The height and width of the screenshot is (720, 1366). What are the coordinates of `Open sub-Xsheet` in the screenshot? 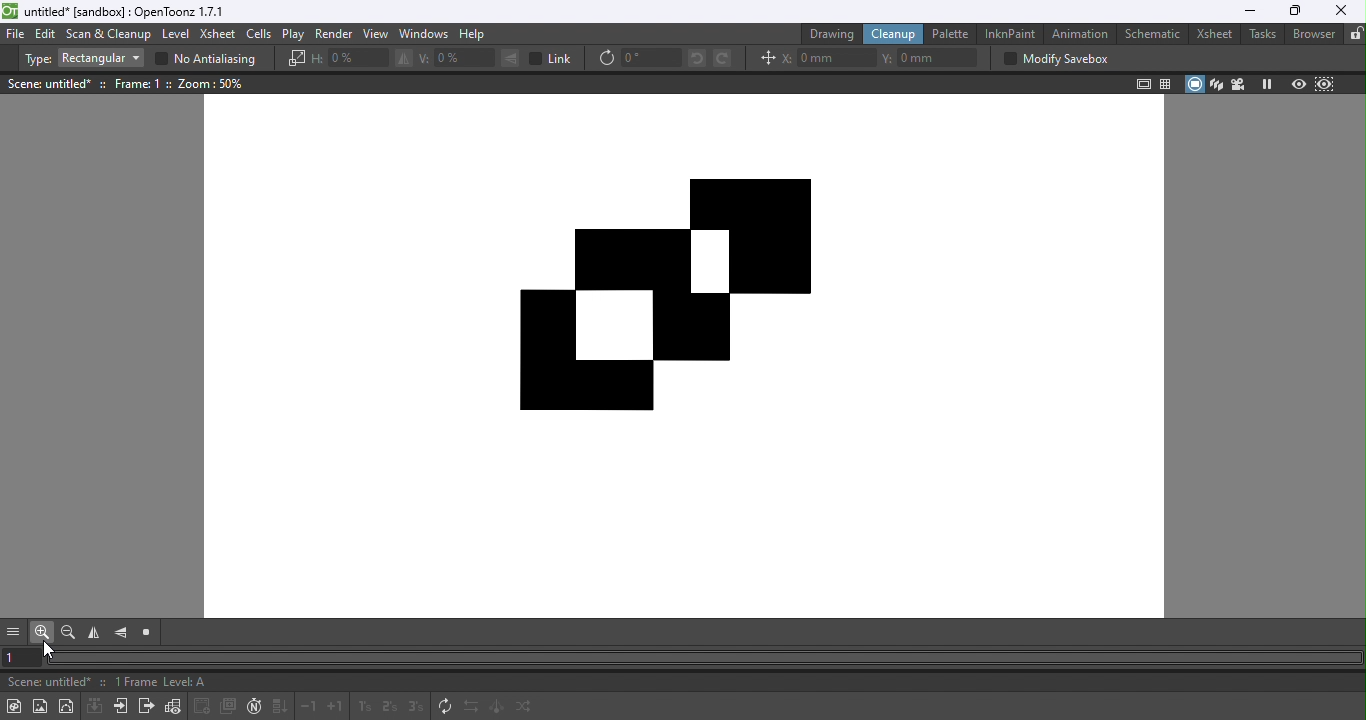 It's located at (119, 706).